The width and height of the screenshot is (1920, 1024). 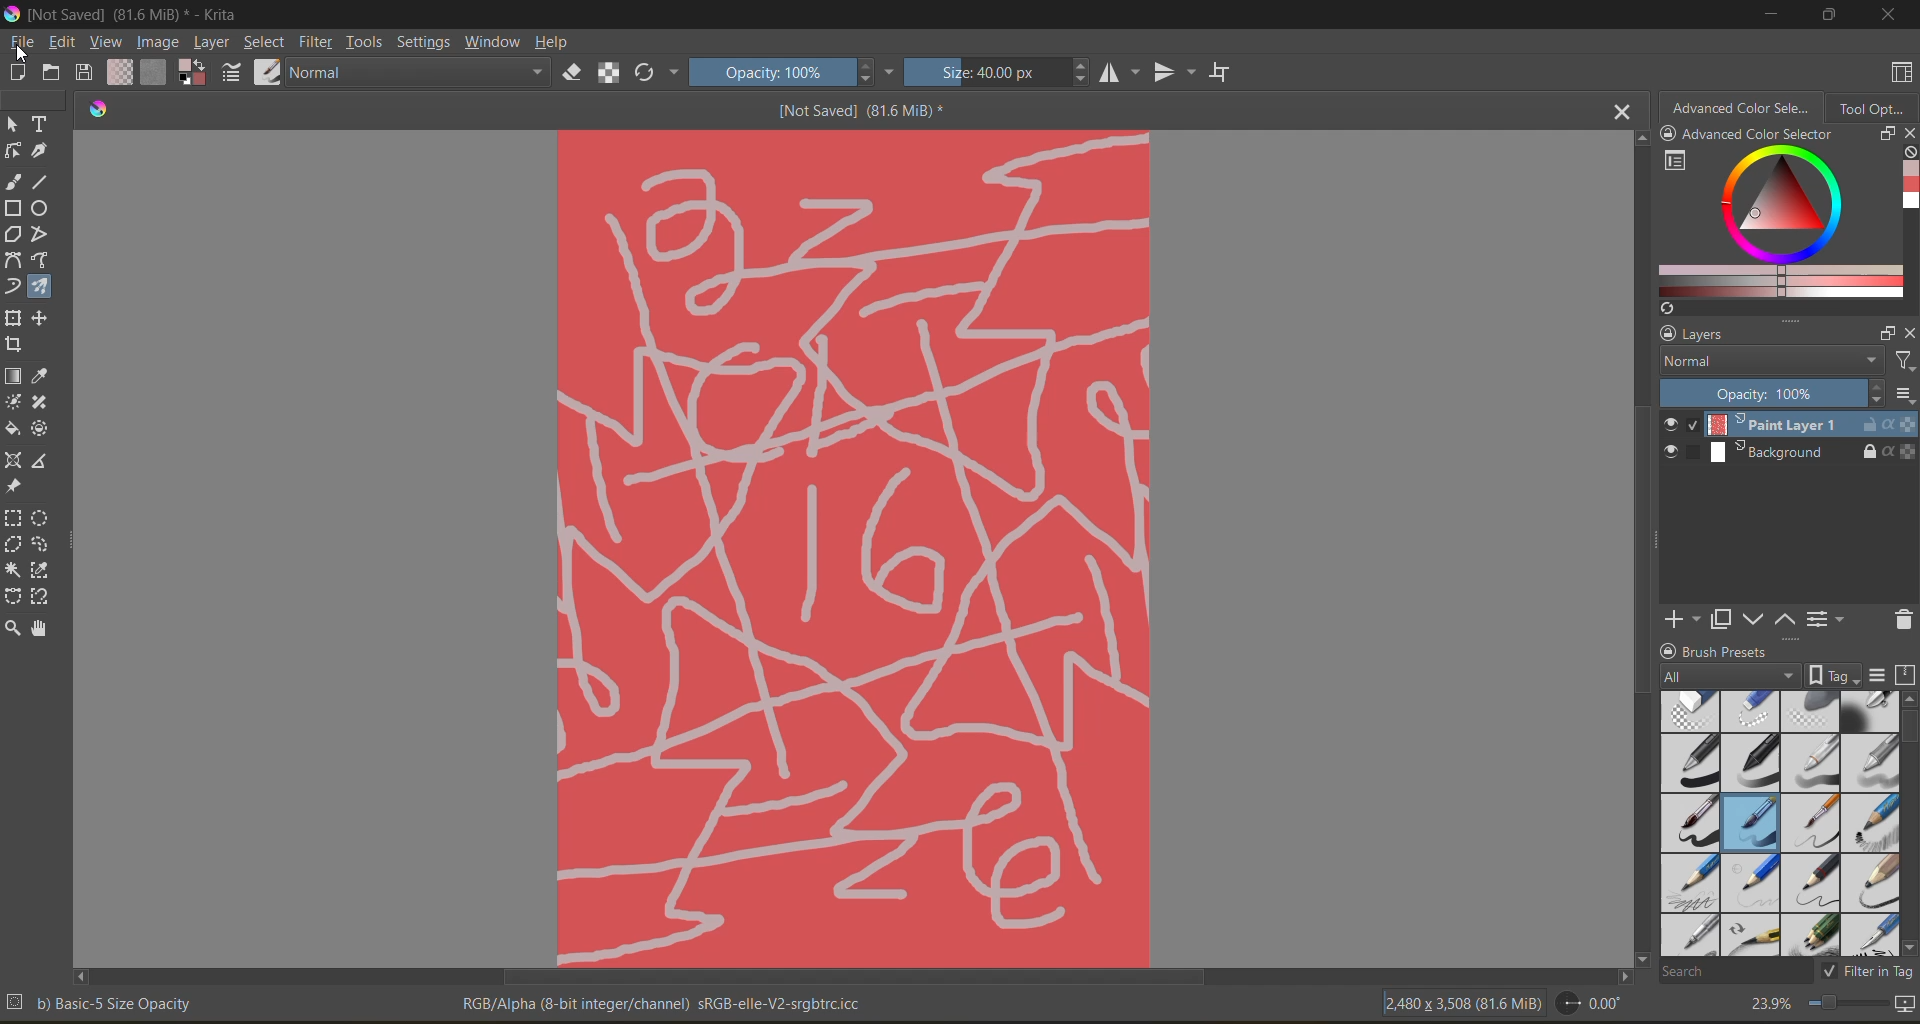 What do you see at coordinates (14, 460) in the screenshot?
I see `tool` at bounding box center [14, 460].